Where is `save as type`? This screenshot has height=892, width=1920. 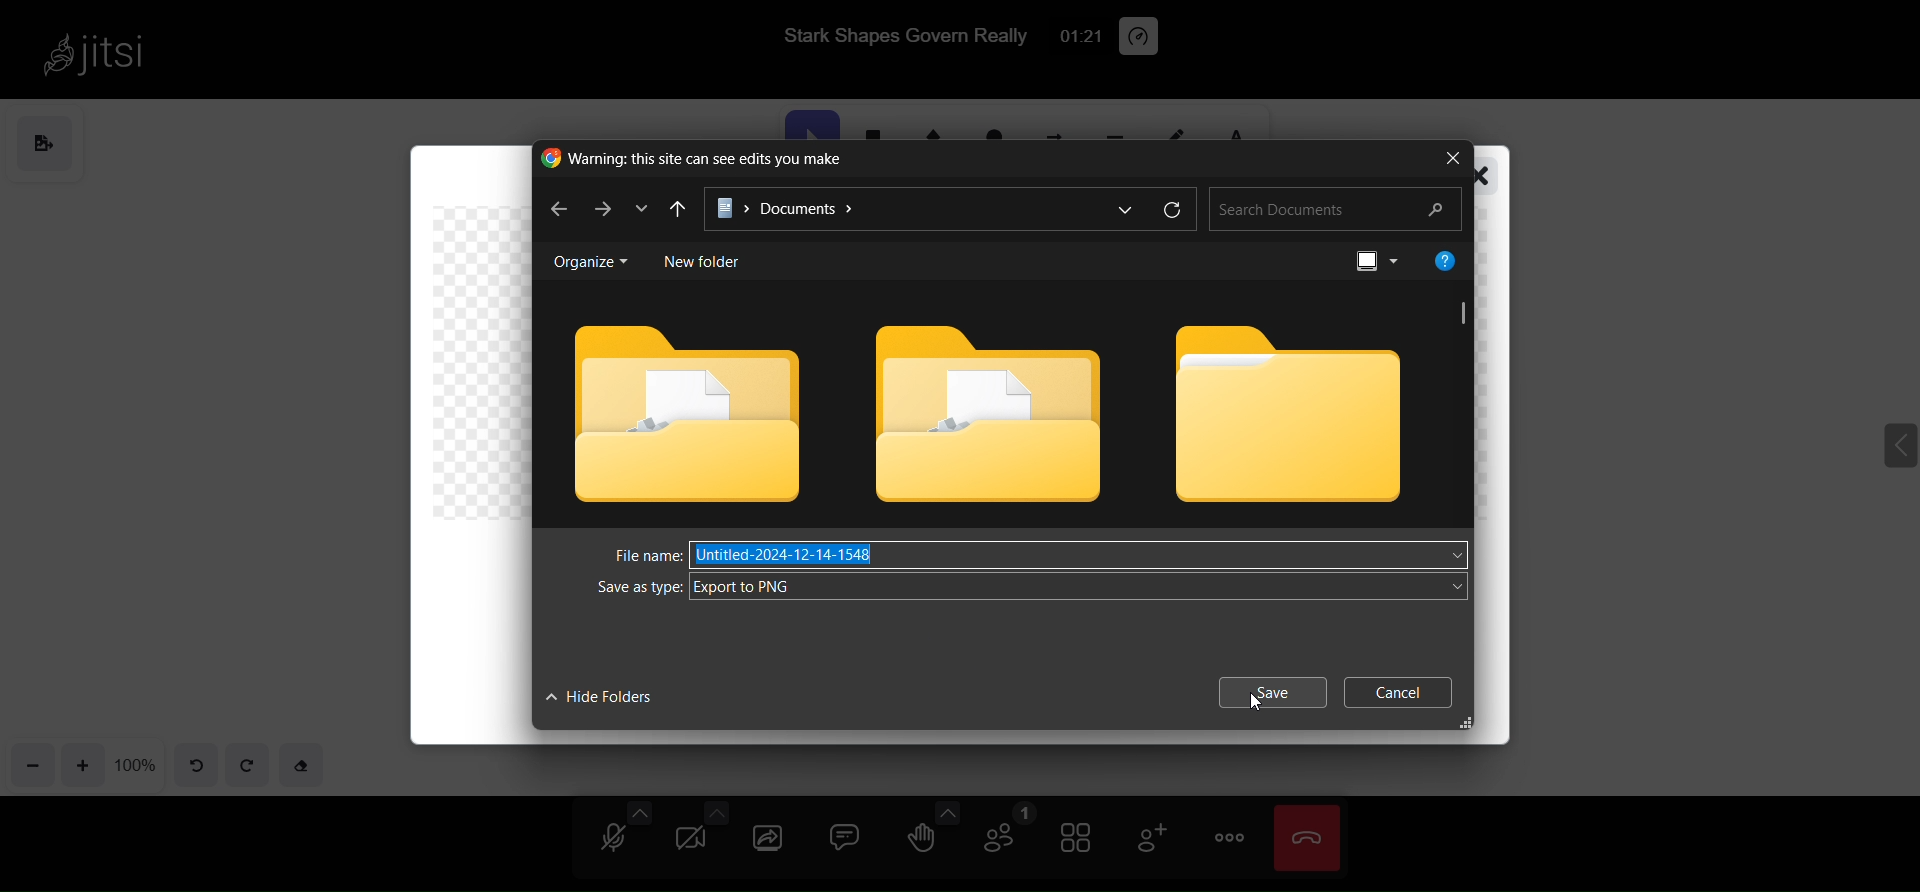
save as type is located at coordinates (632, 586).